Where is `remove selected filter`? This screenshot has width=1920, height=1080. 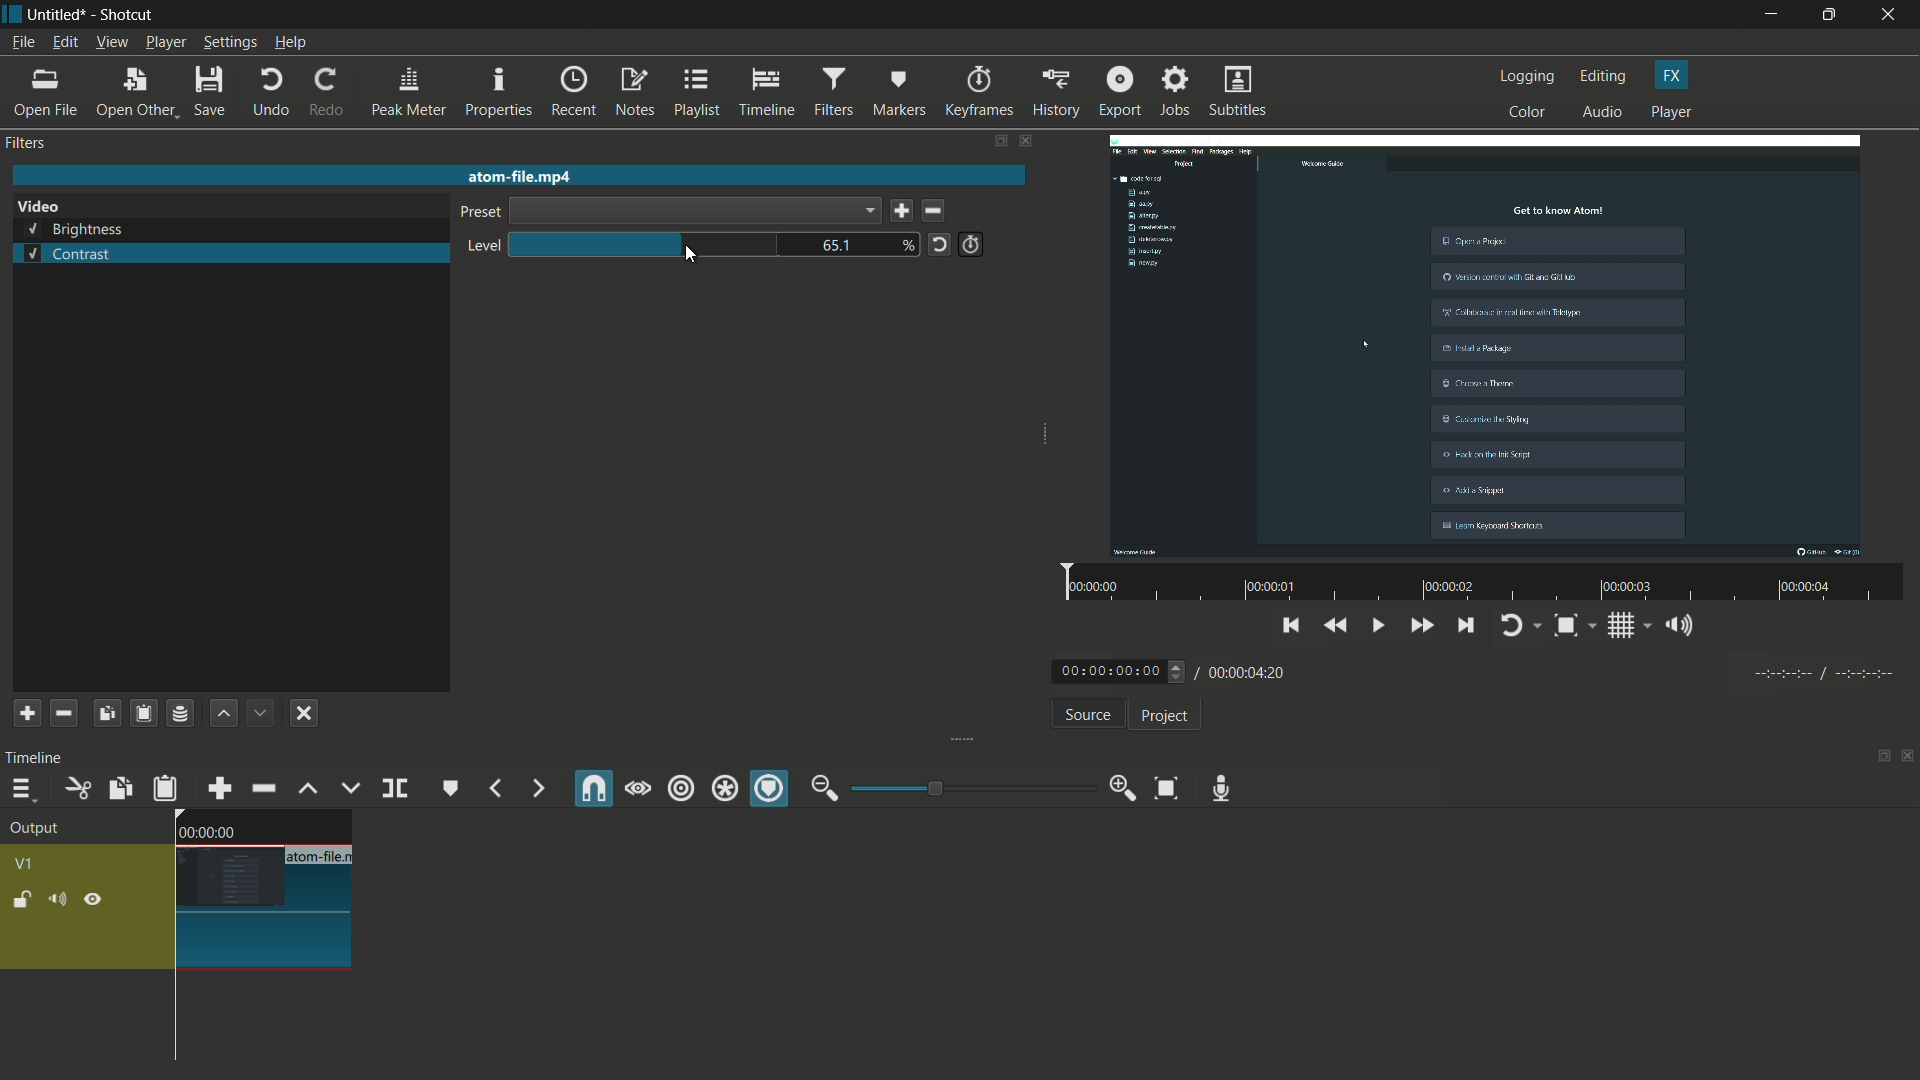
remove selected filter is located at coordinates (64, 713).